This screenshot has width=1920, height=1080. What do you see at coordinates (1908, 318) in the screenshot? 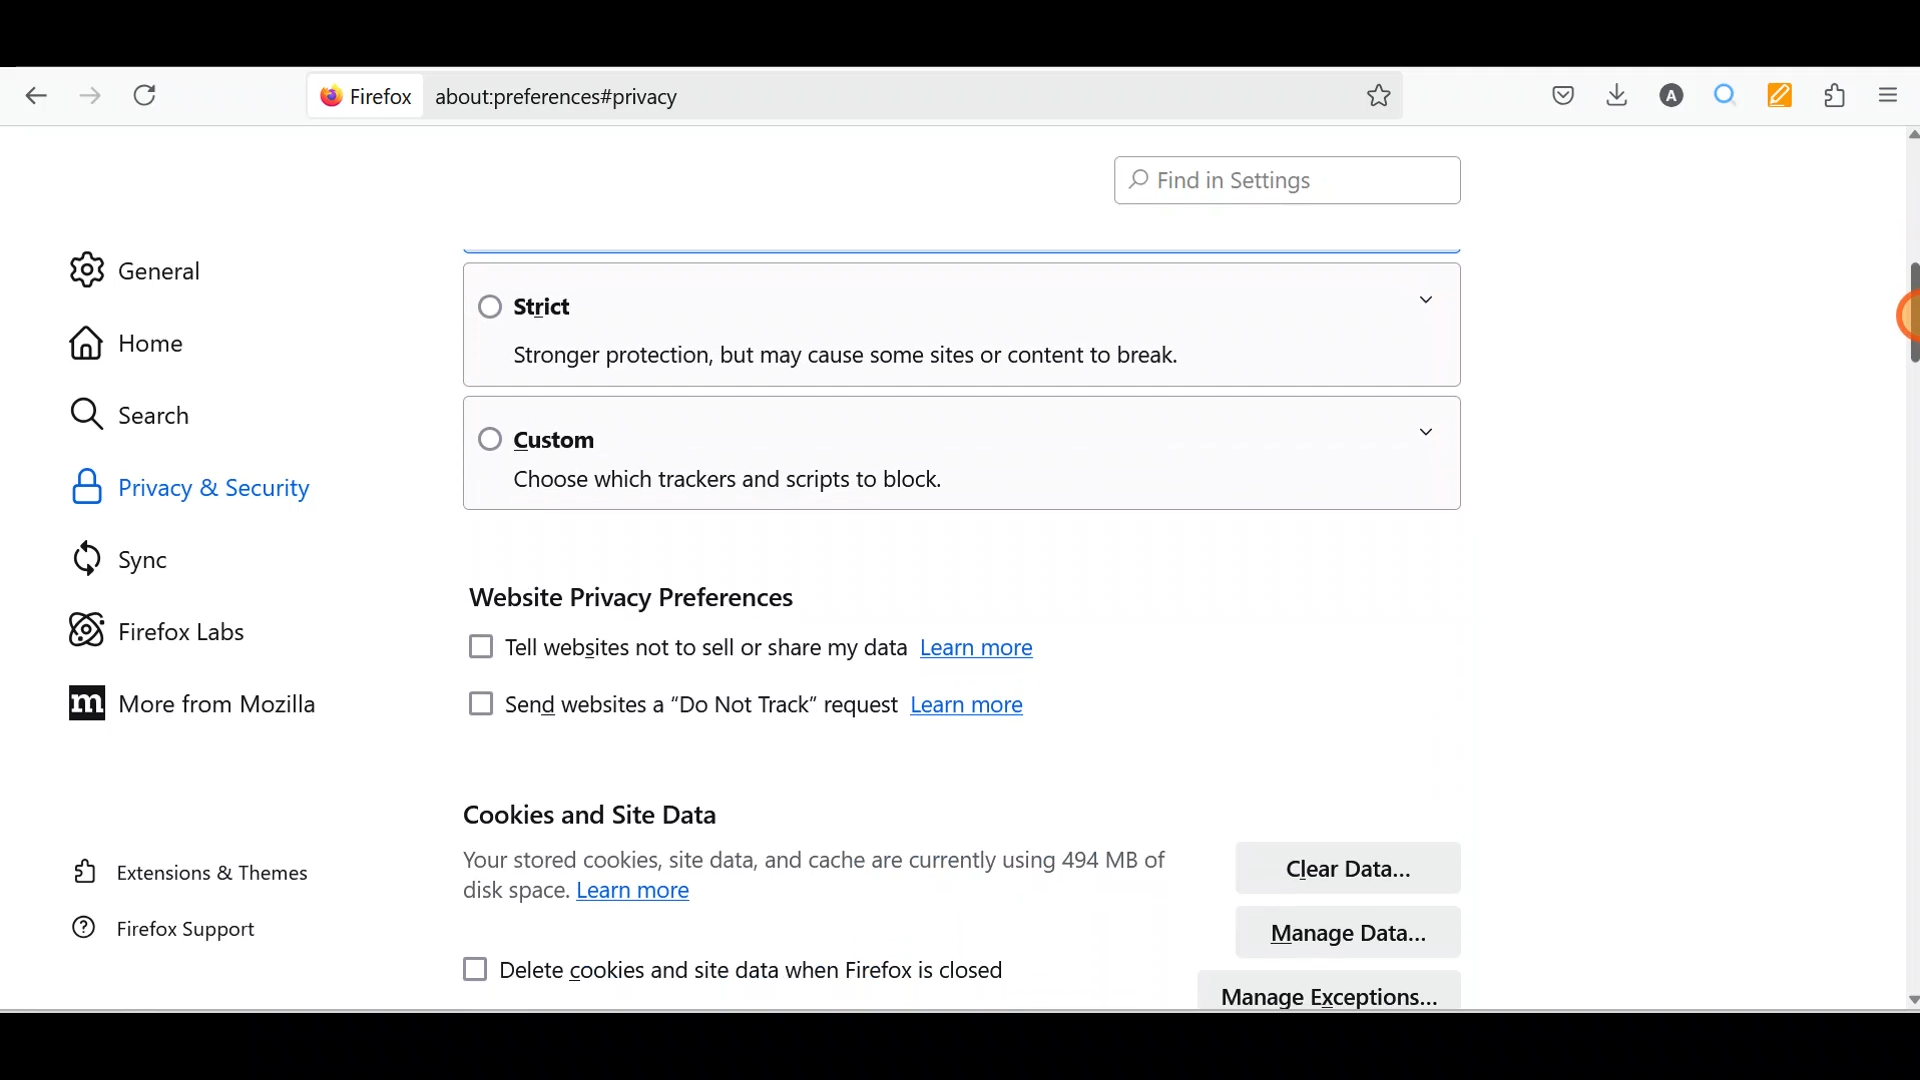
I see `Vertical scrollbar` at bounding box center [1908, 318].